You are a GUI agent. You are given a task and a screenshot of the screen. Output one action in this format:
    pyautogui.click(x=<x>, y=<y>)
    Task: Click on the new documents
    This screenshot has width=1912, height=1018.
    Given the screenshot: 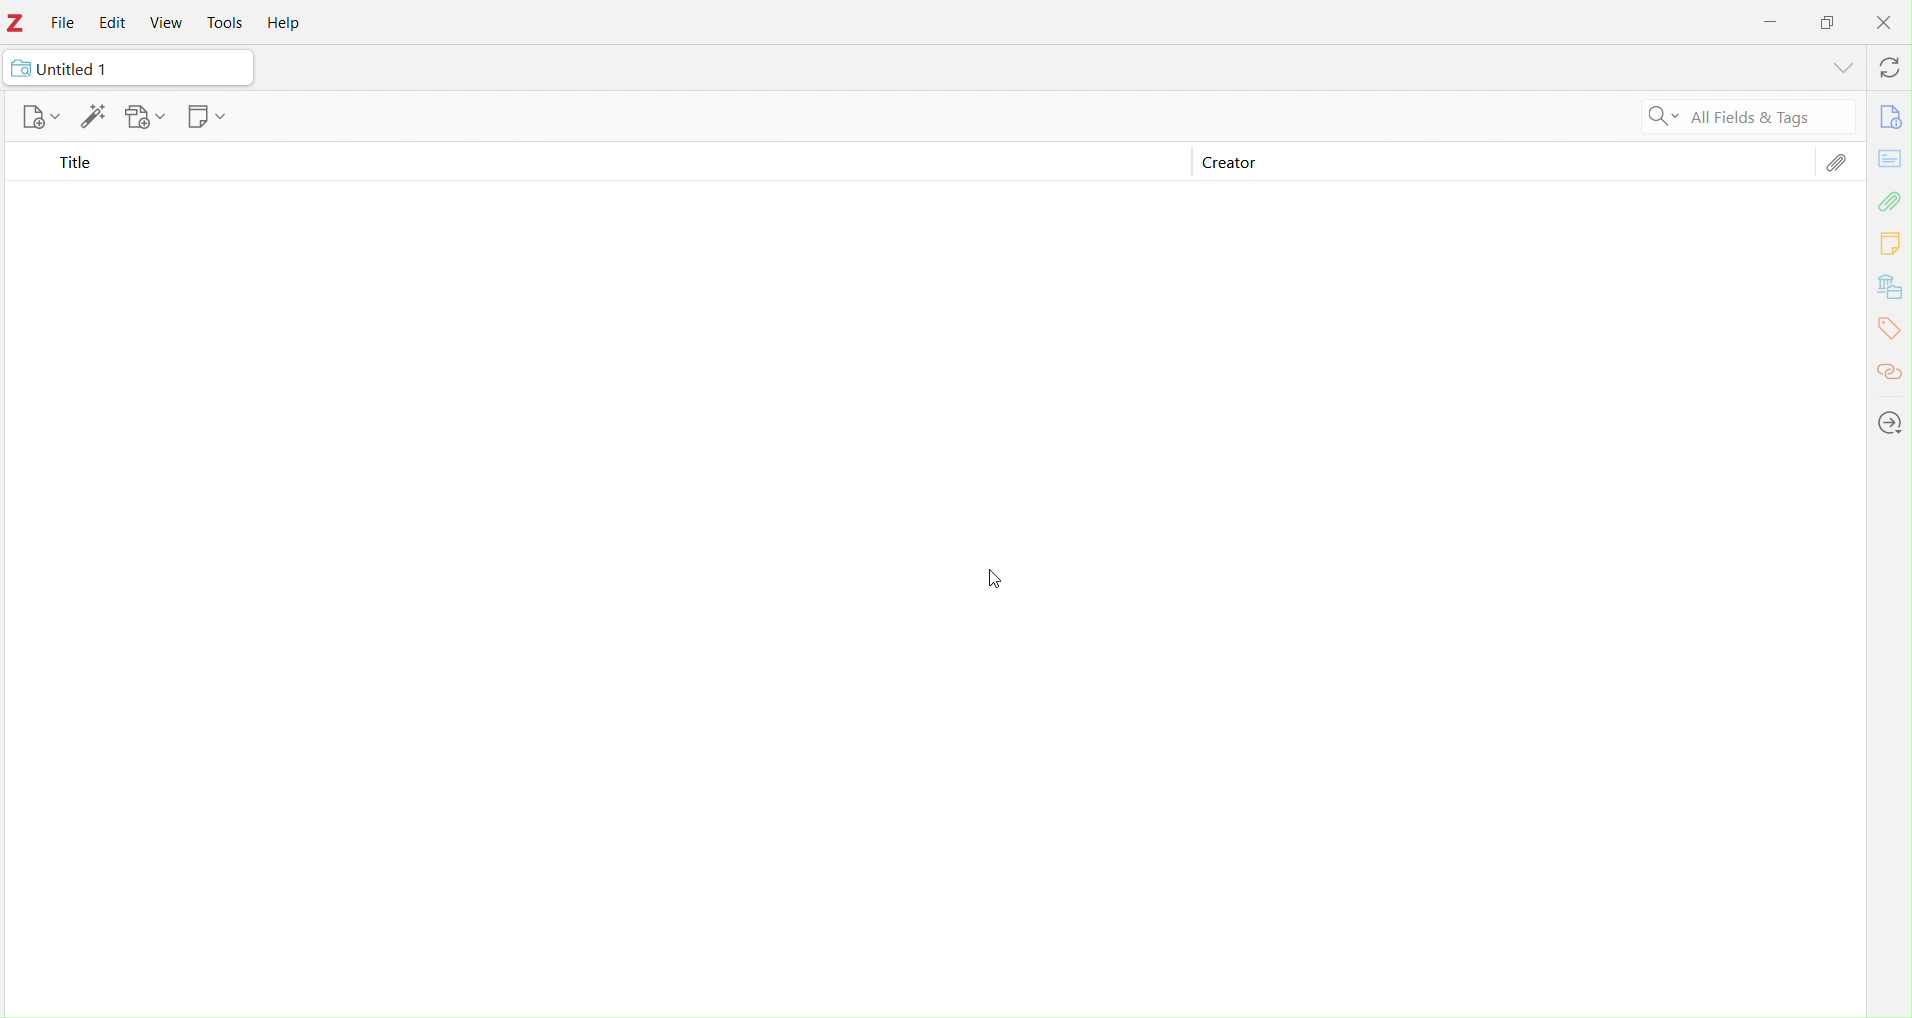 What is the action you would take?
    pyautogui.click(x=39, y=117)
    